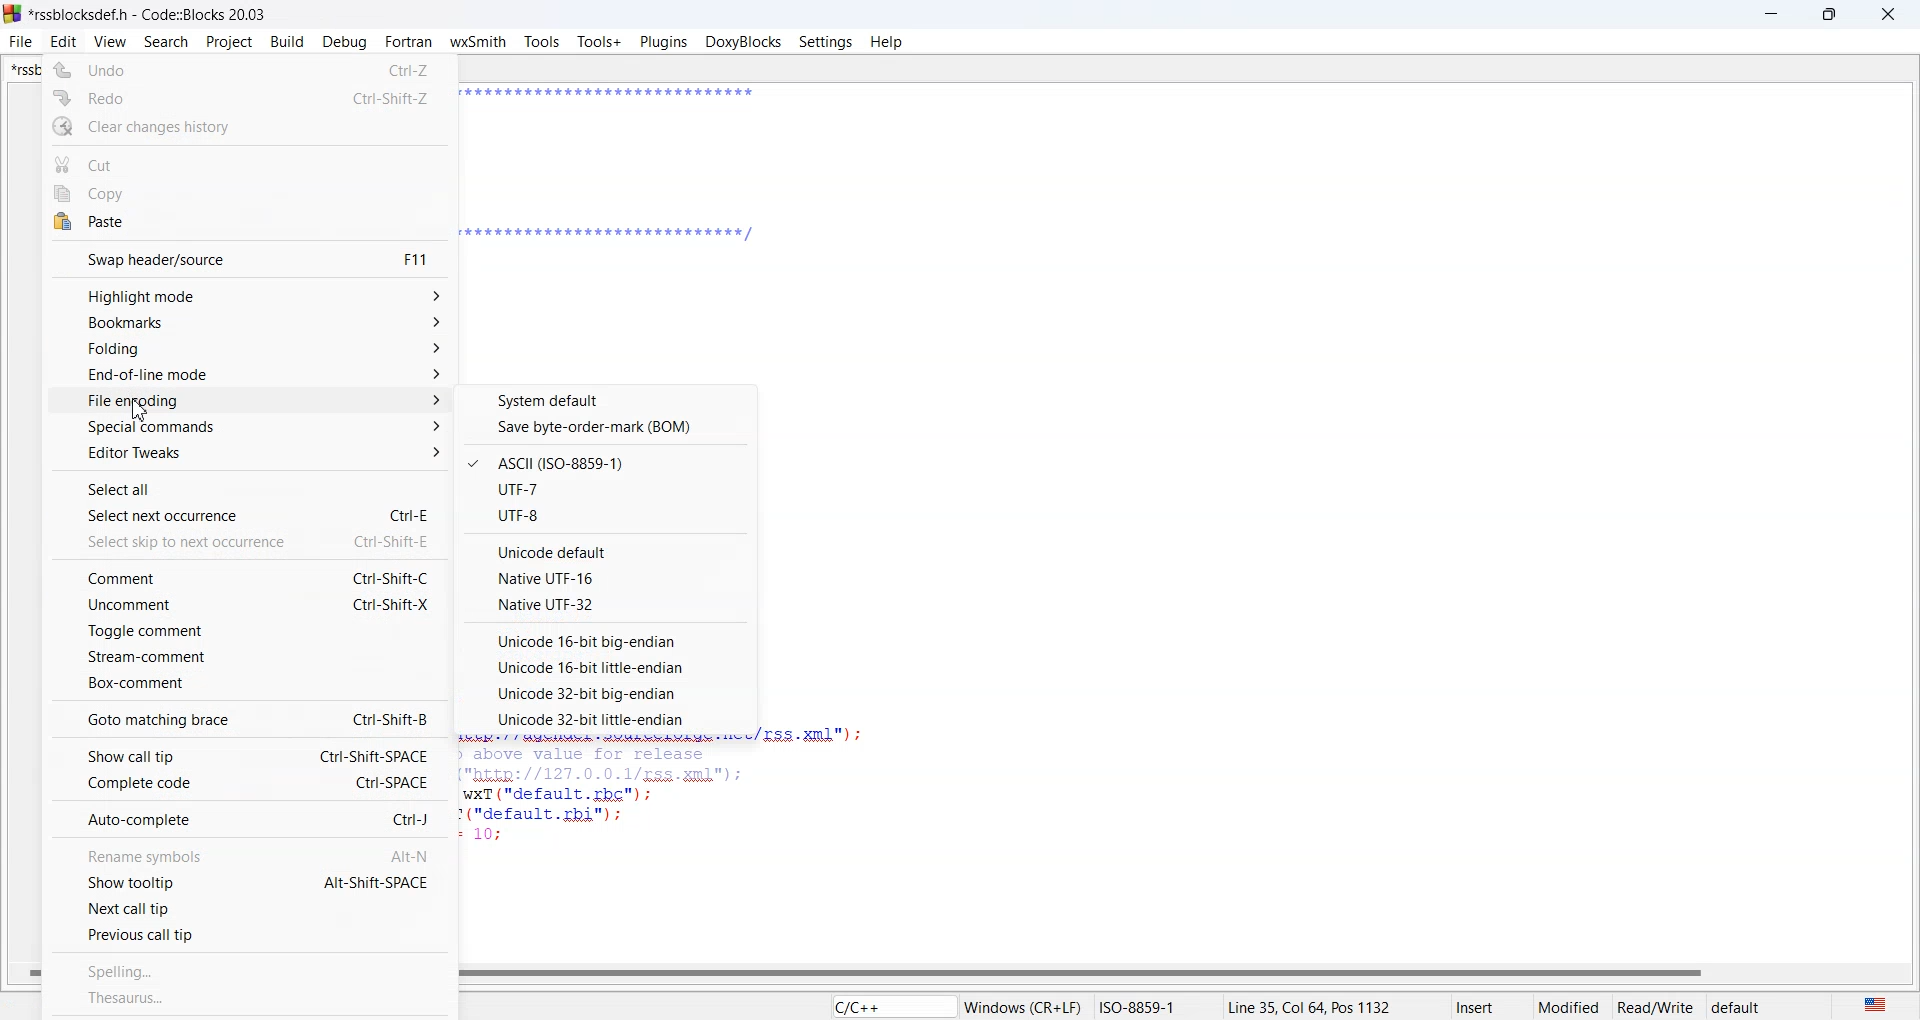  What do you see at coordinates (478, 42) in the screenshot?
I see `W X Smith` at bounding box center [478, 42].